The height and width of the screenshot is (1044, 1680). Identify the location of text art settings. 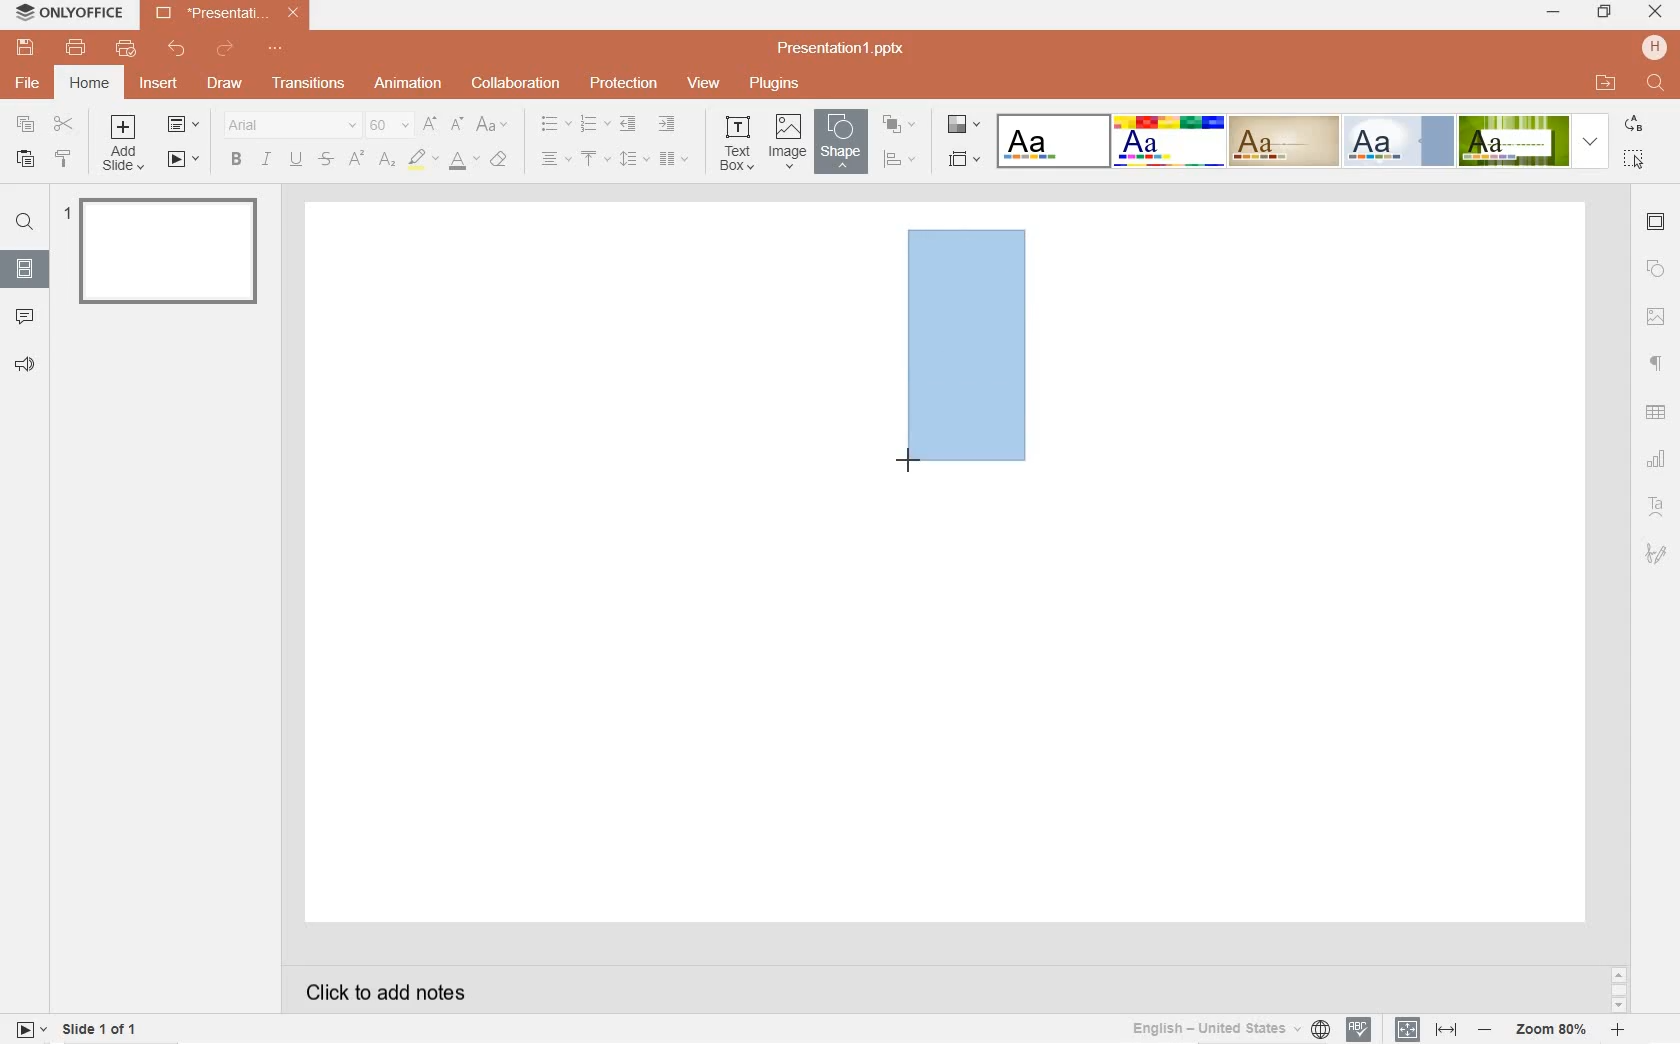
(1654, 504).